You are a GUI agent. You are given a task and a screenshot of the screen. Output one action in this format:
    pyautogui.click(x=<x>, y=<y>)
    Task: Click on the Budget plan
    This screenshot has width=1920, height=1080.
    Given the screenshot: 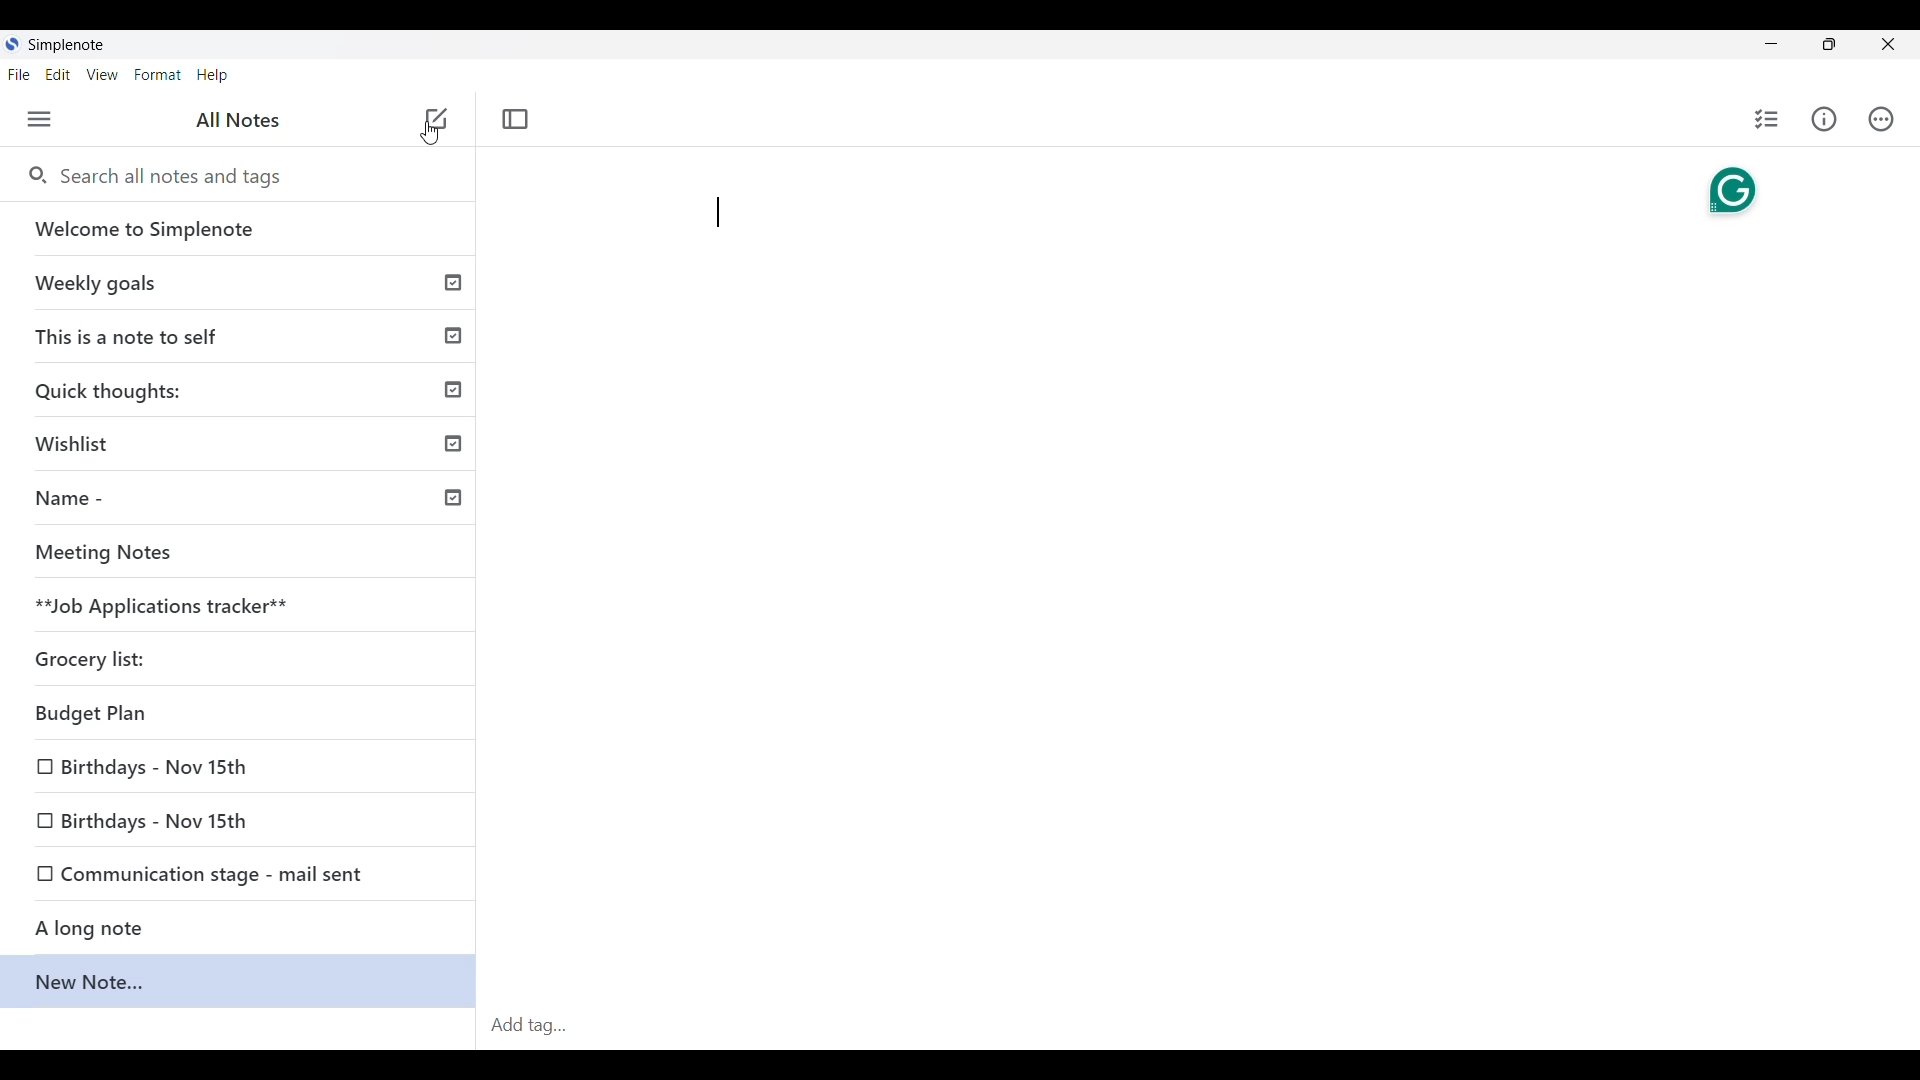 What is the action you would take?
    pyautogui.click(x=121, y=710)
    